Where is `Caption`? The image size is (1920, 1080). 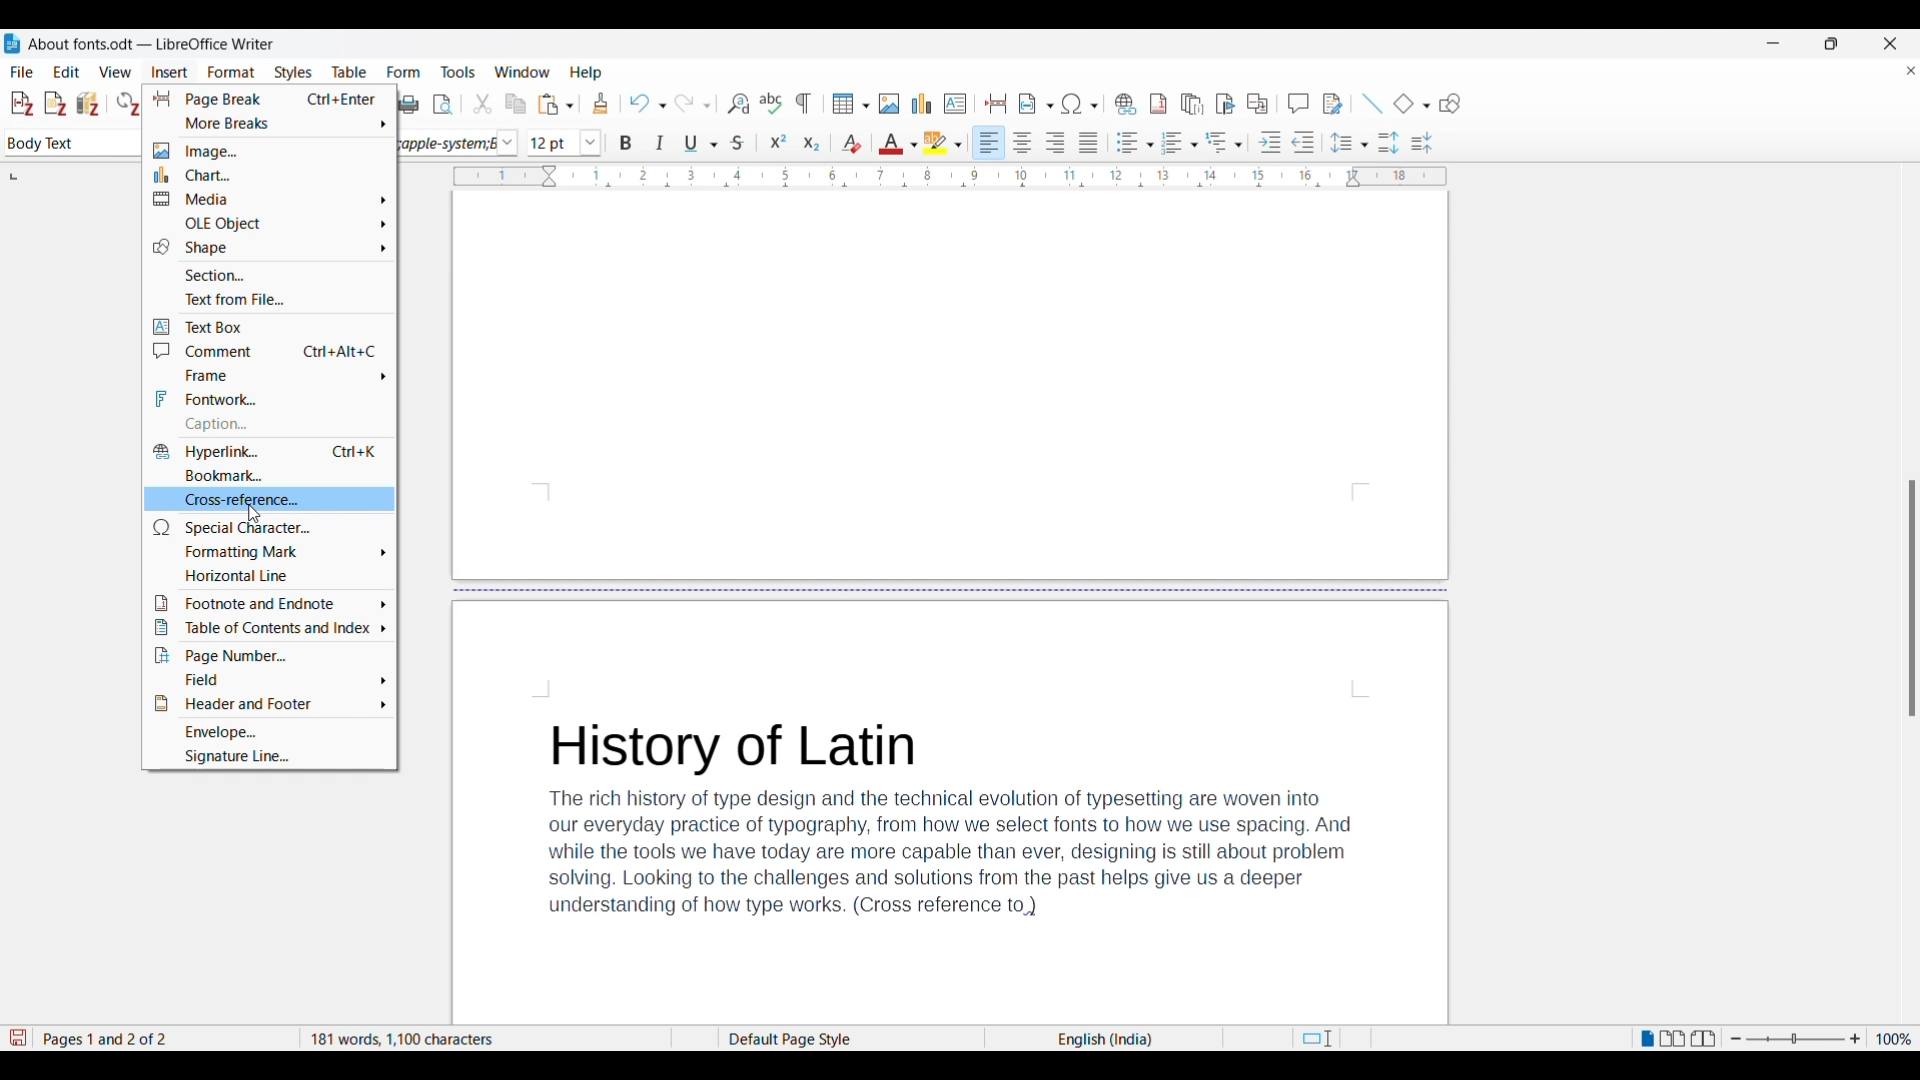
Caption is located at coordinates (269, 424).